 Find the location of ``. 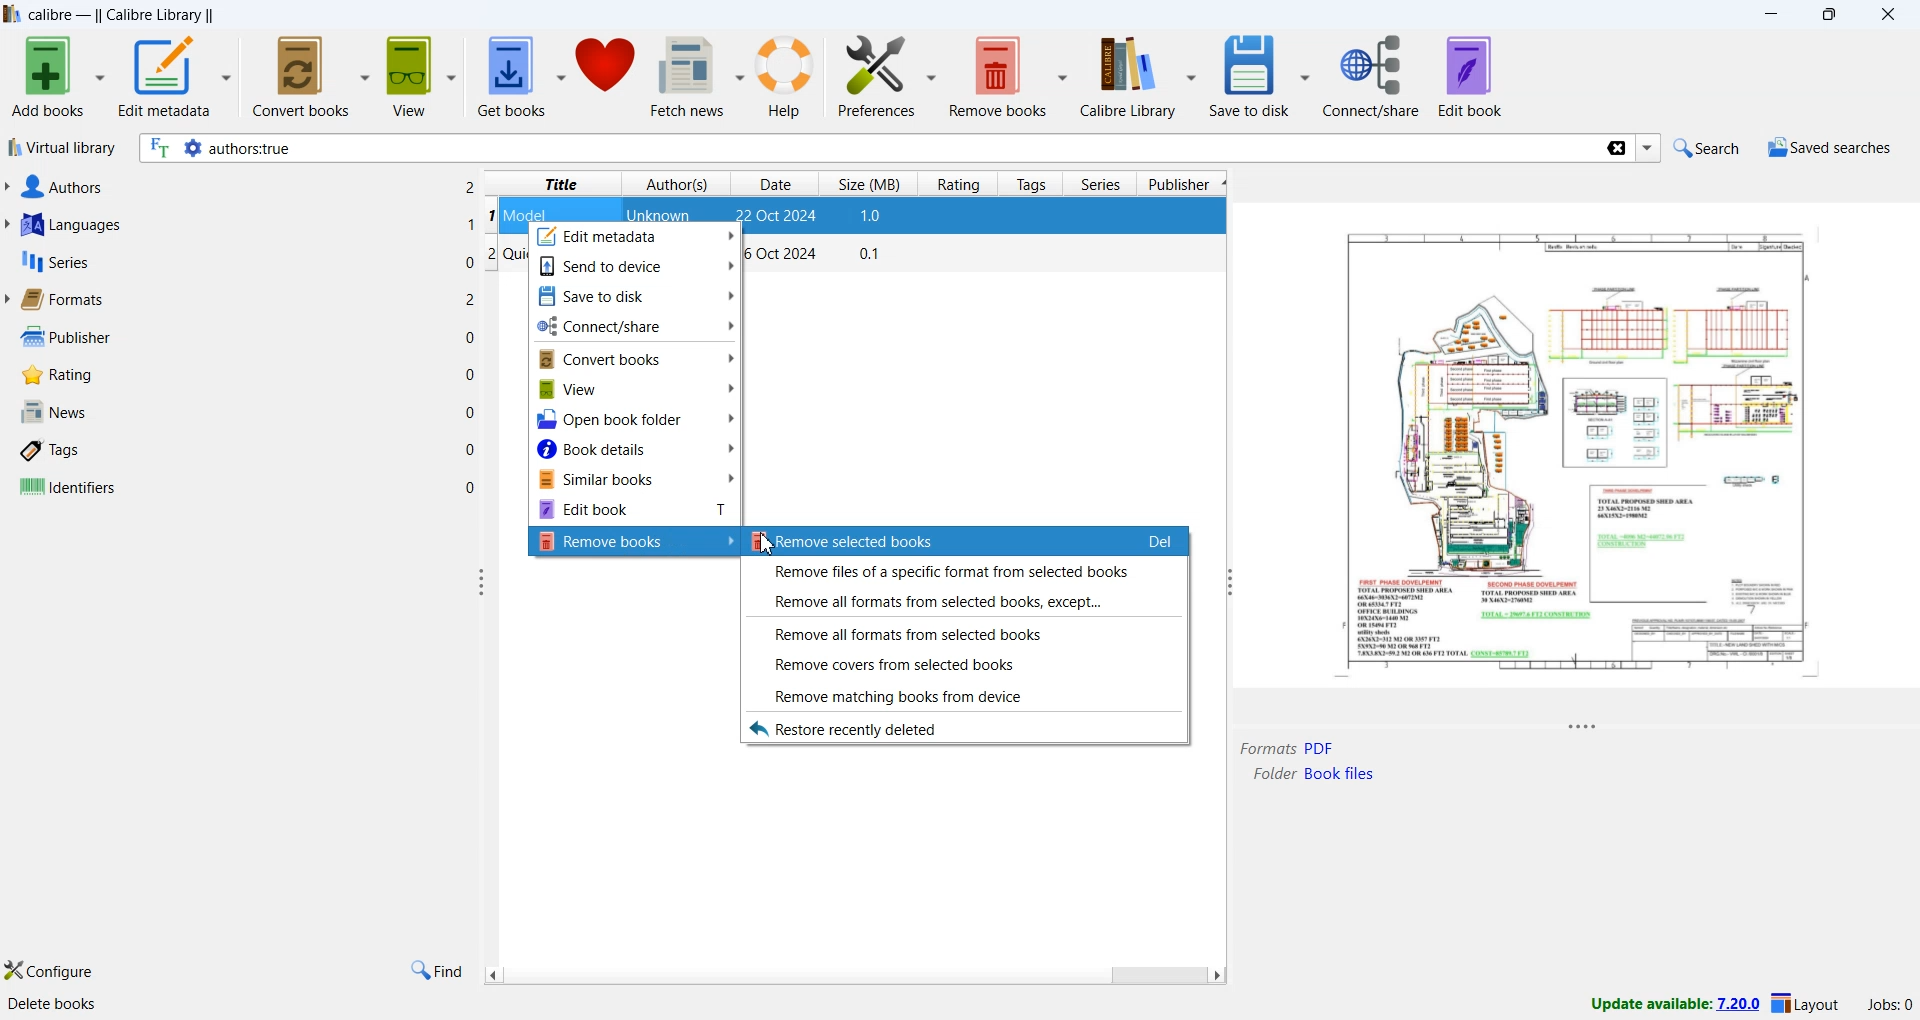

 is located at coordinates (472, 300).